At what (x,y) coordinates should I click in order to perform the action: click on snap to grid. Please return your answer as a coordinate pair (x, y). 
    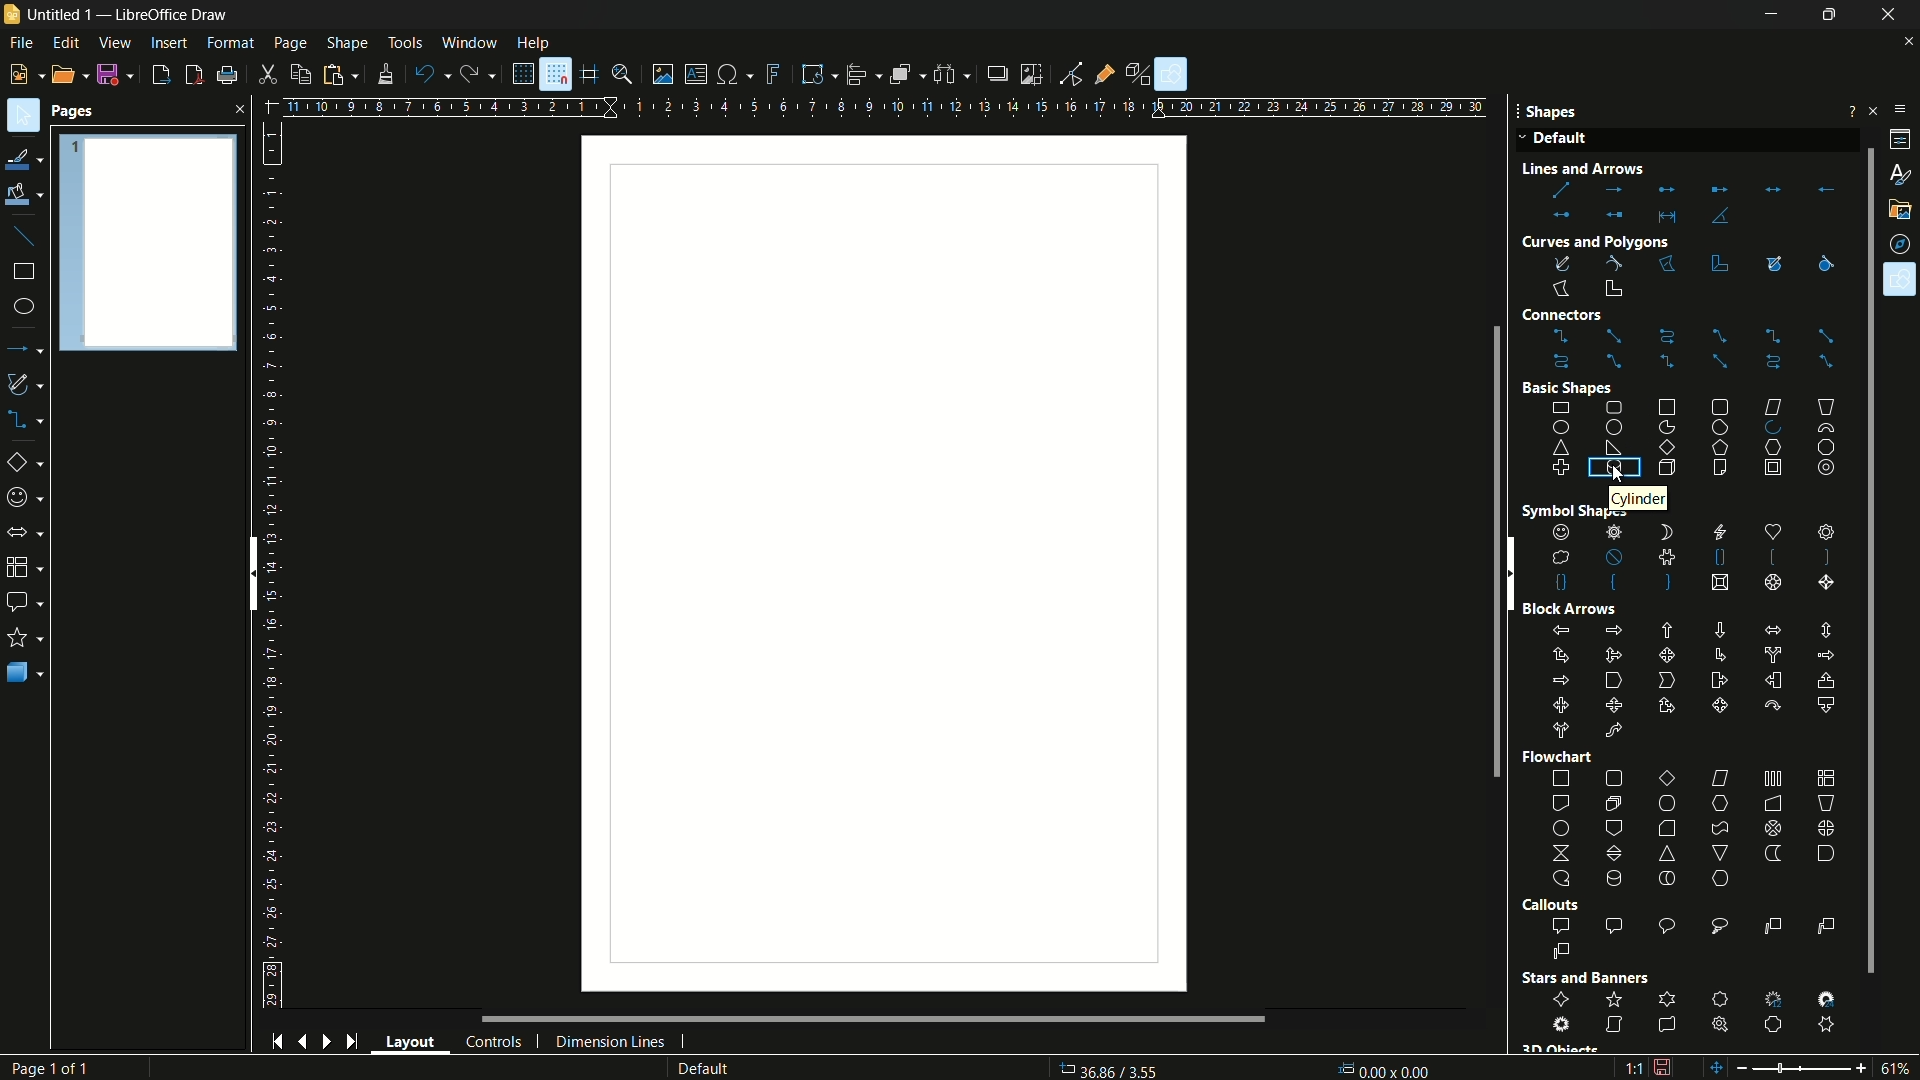
    Looking at the image, I should click on (555, 74).